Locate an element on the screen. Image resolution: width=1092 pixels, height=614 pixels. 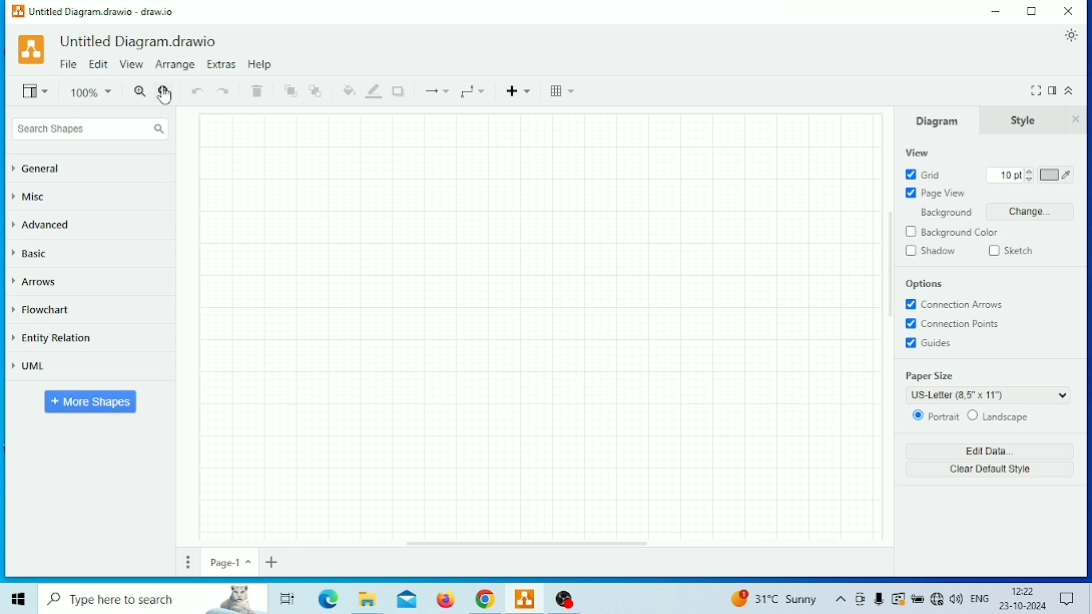
Connection Points is located at coordinates (951, 324).